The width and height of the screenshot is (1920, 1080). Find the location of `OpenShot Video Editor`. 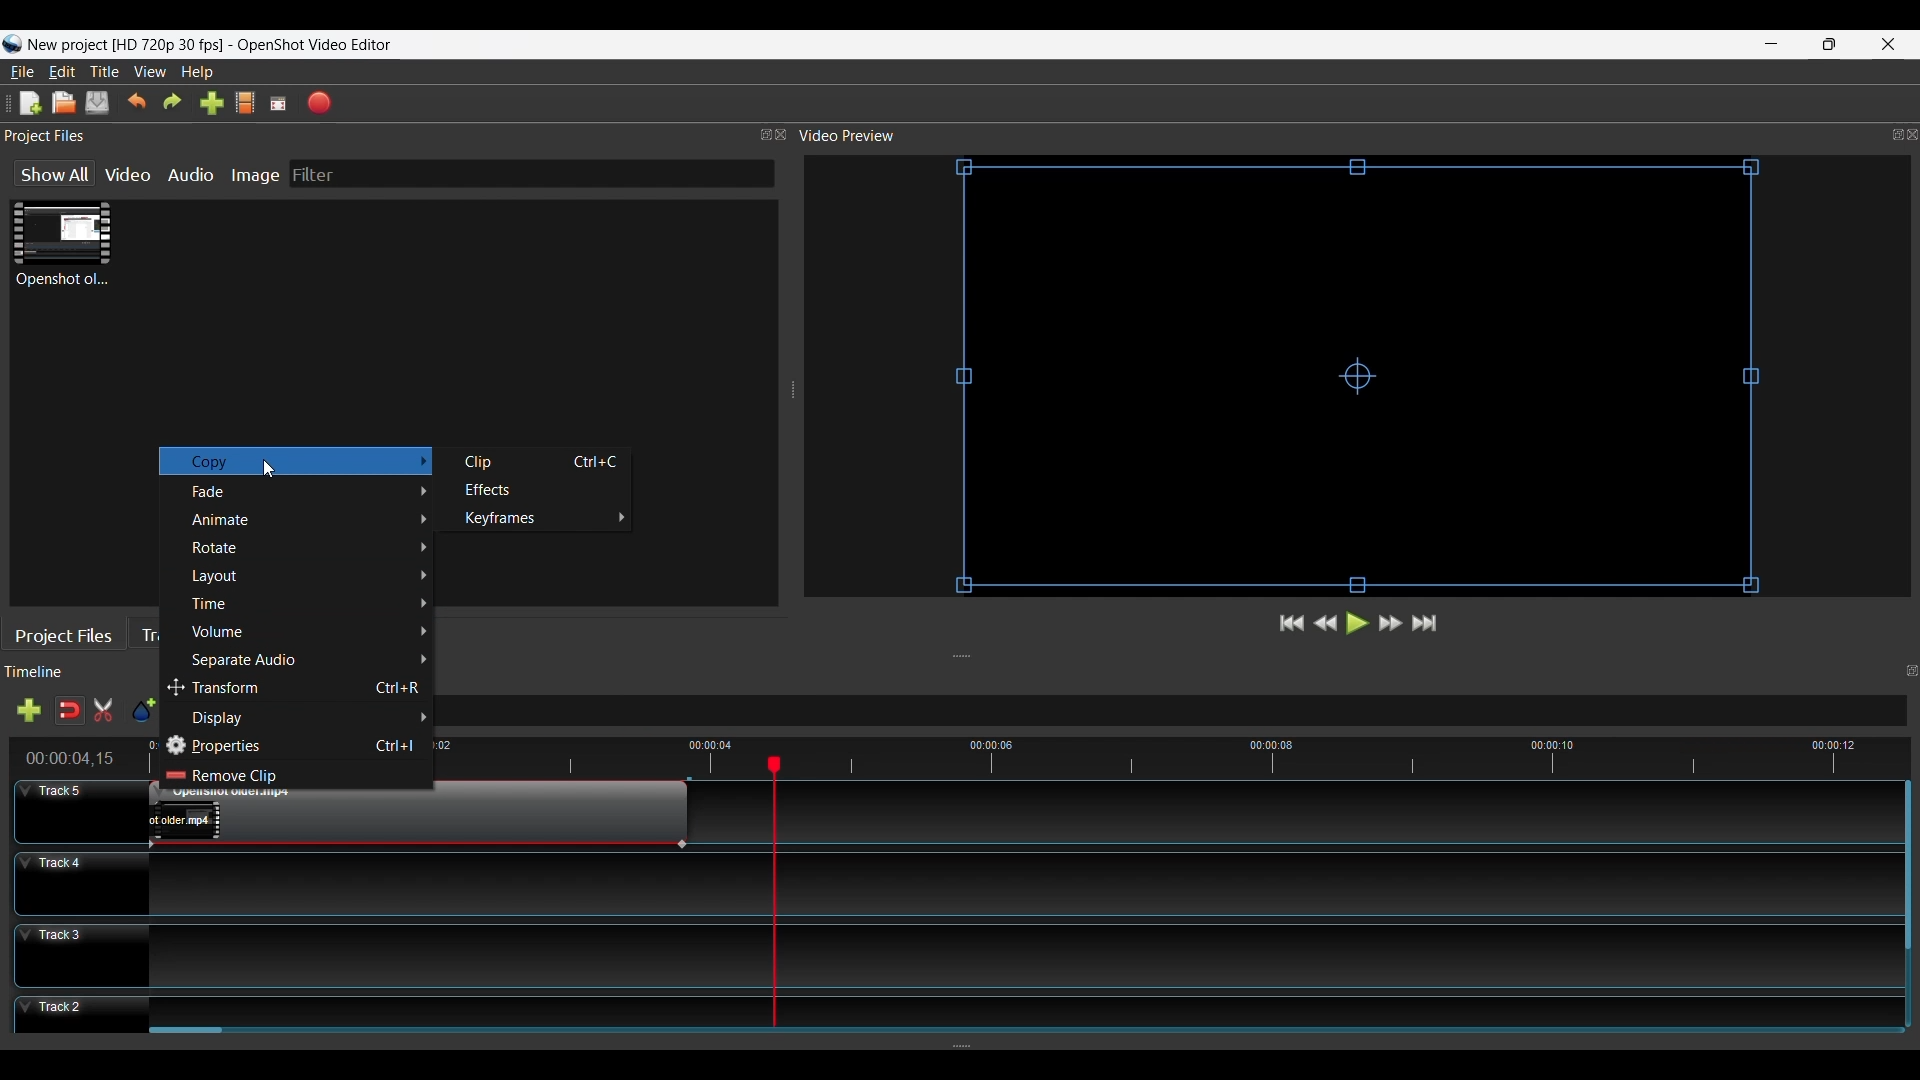

OpenShot Video Editor is located at coordinates (323, 46).